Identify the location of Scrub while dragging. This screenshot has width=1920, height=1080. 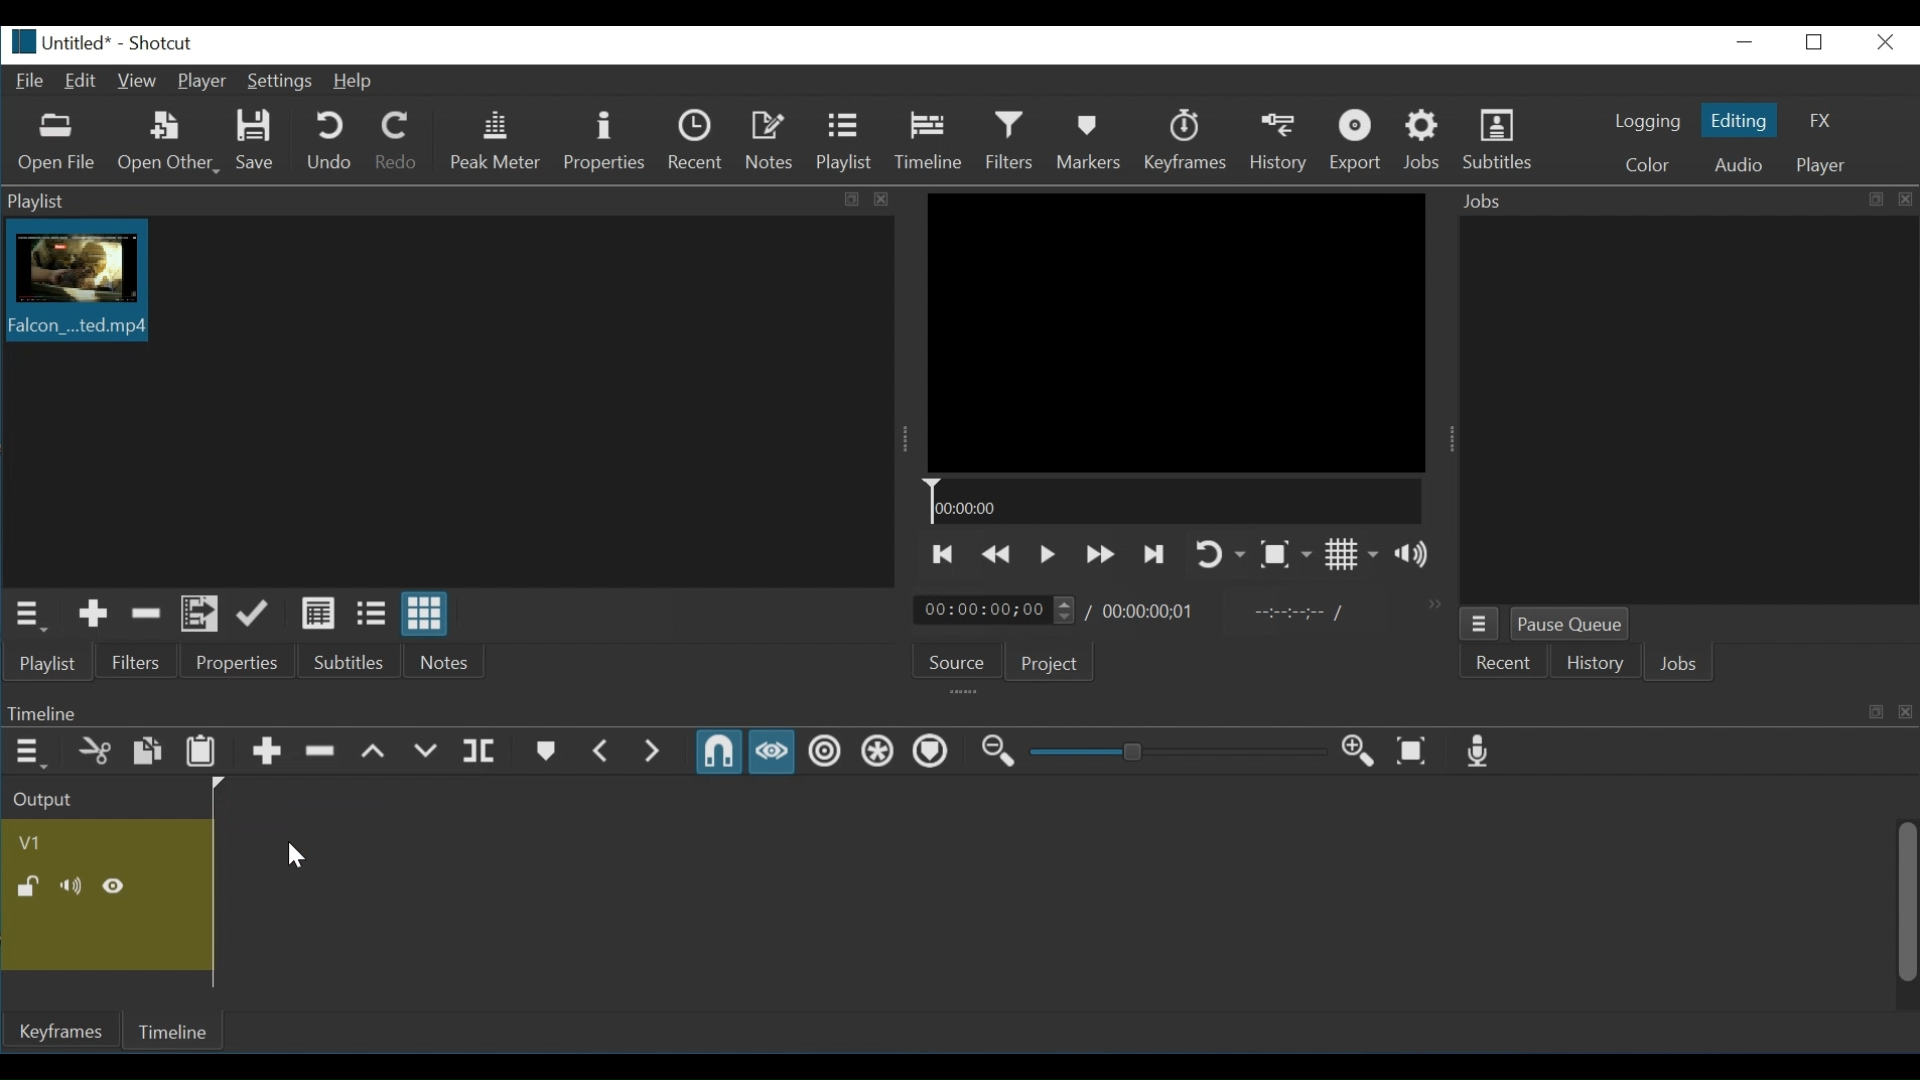
(772, 752).